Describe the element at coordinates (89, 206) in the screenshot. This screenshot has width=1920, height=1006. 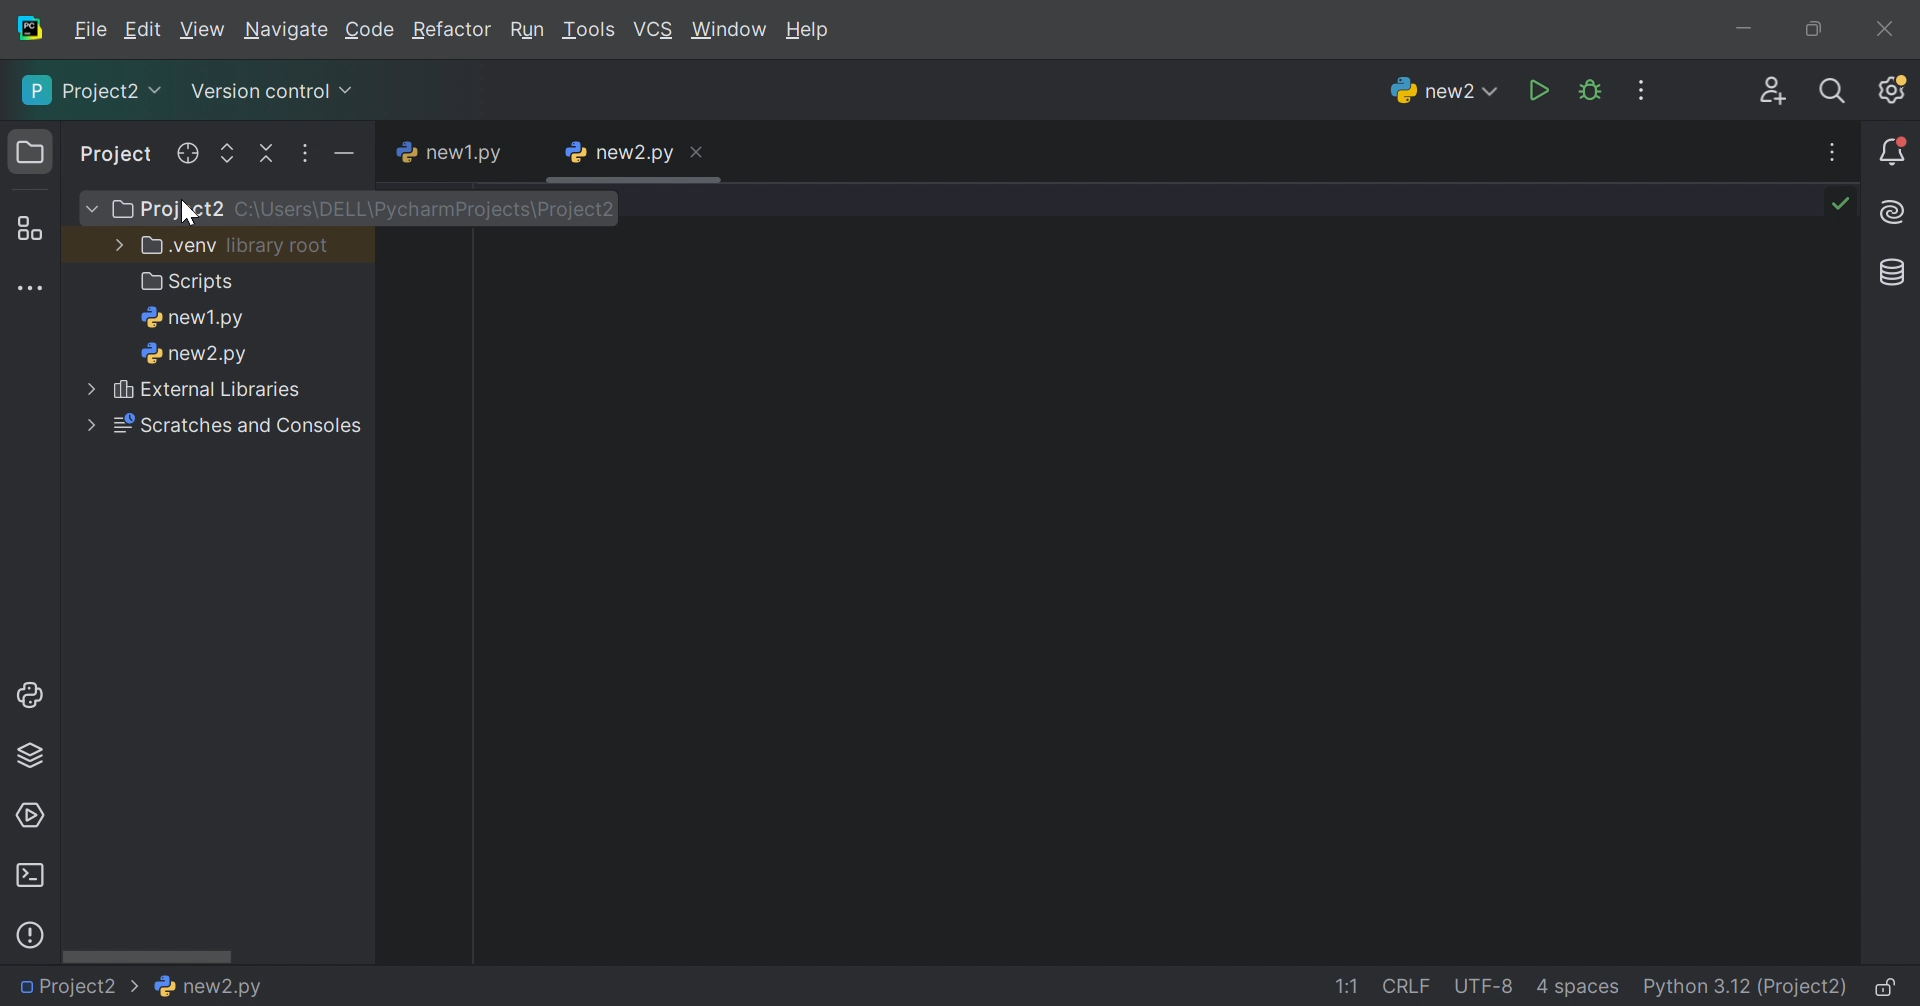
I see `More` at that location.